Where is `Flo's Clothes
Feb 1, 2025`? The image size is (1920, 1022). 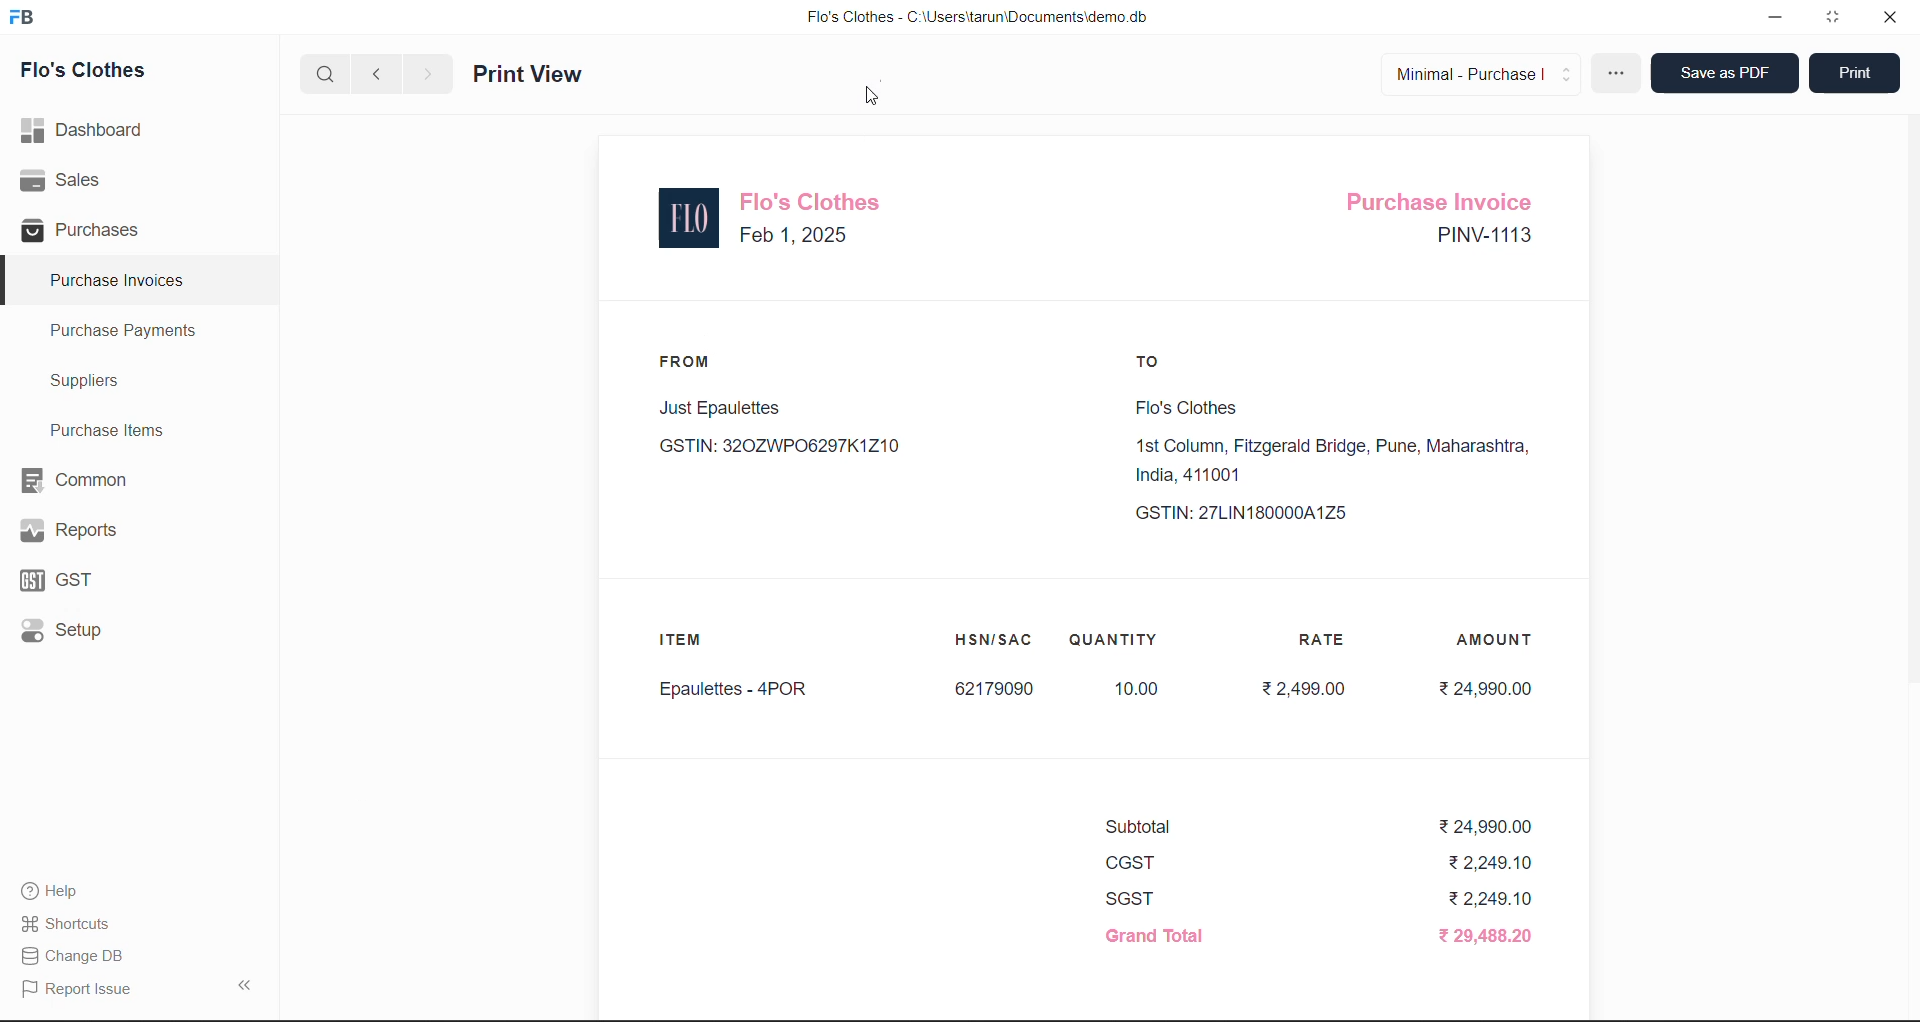 Flo's Clothes
Feb 1, 2025 is located at coordinates (816, 218).